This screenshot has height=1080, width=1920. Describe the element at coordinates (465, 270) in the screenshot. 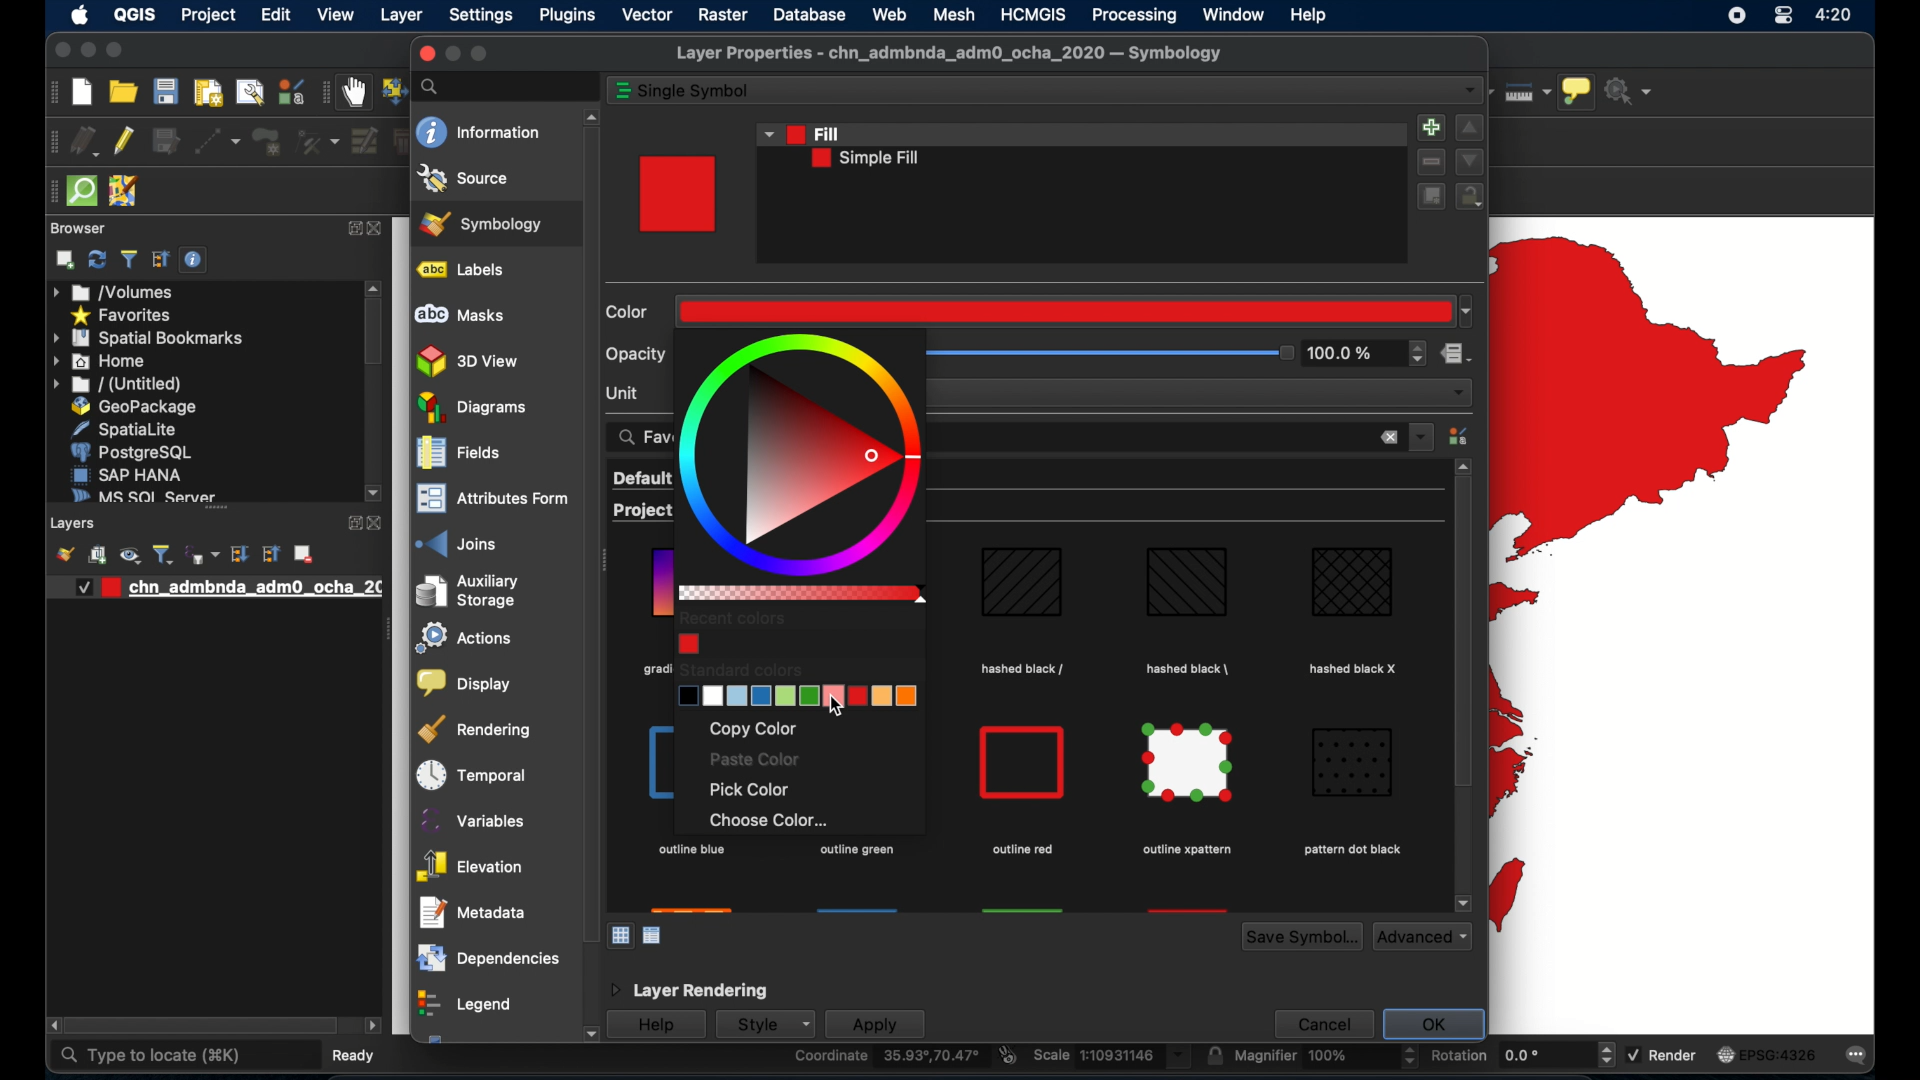

I see `labels` at that location.